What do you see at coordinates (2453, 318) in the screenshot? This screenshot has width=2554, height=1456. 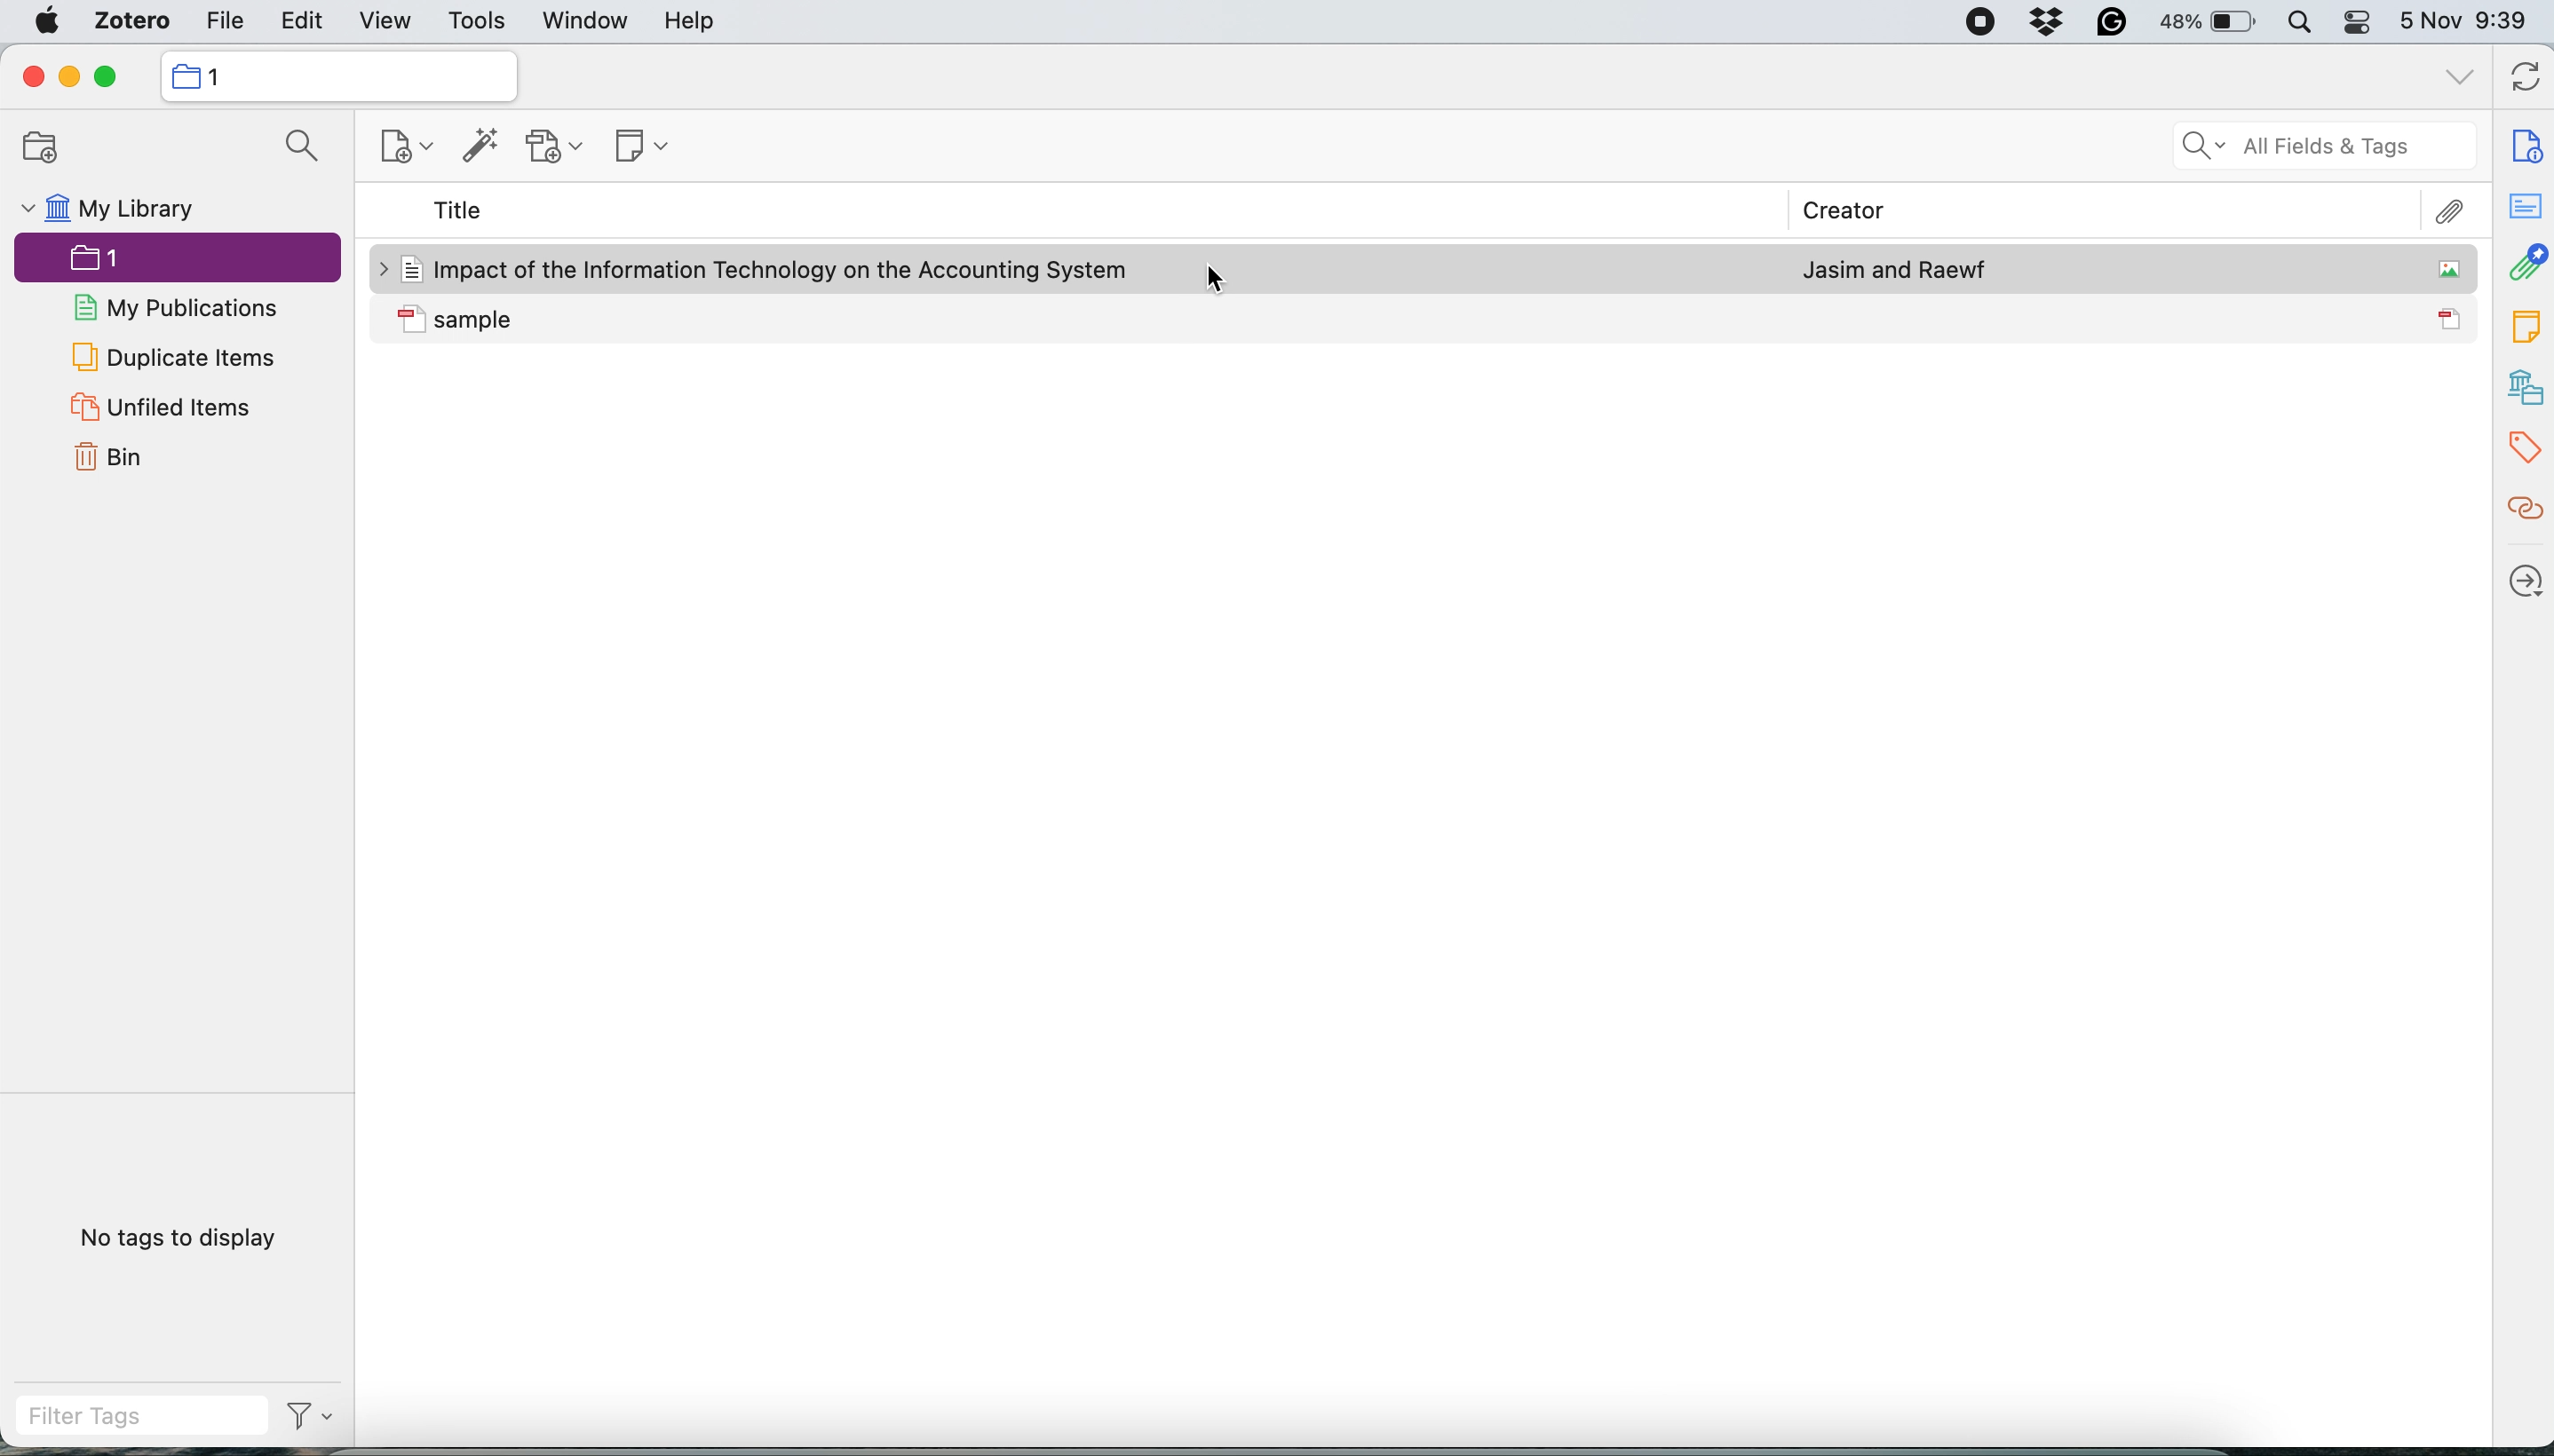 I see `document icon` at bounding box center [2453, 318].